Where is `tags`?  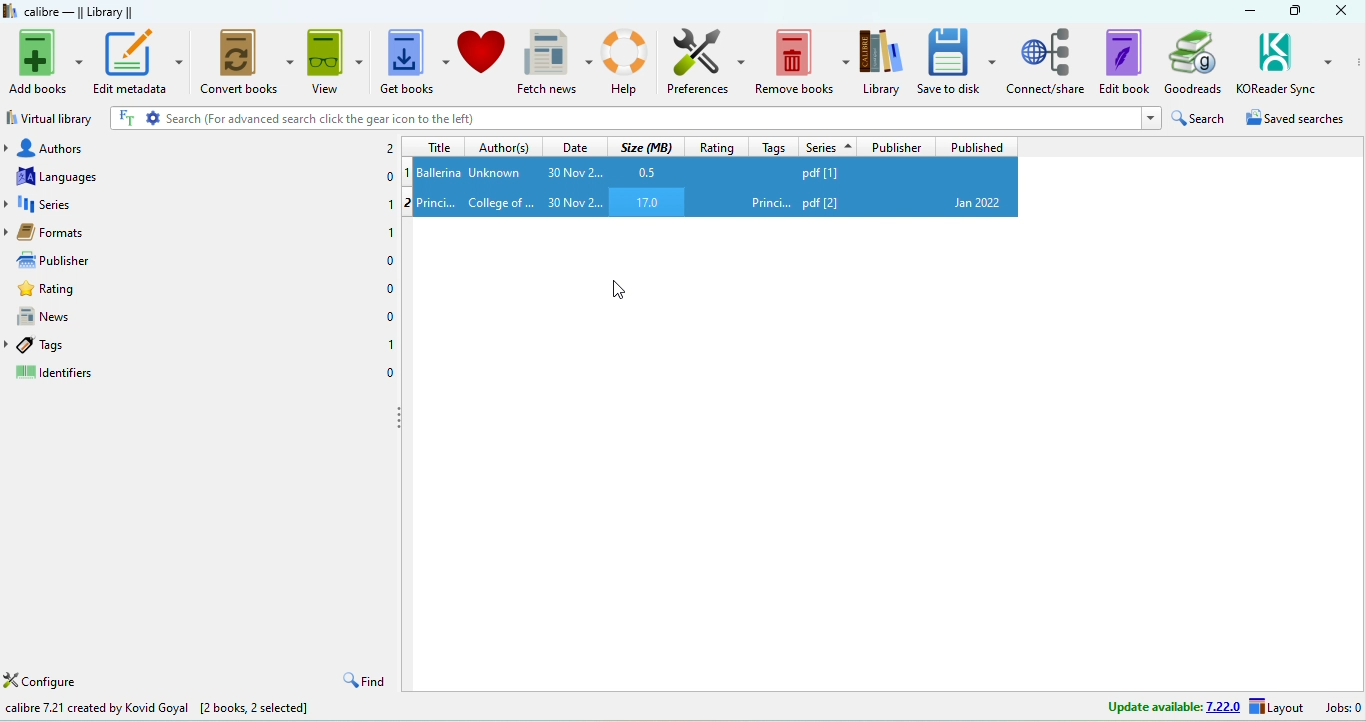 tags is located at coordinates (777, 147).